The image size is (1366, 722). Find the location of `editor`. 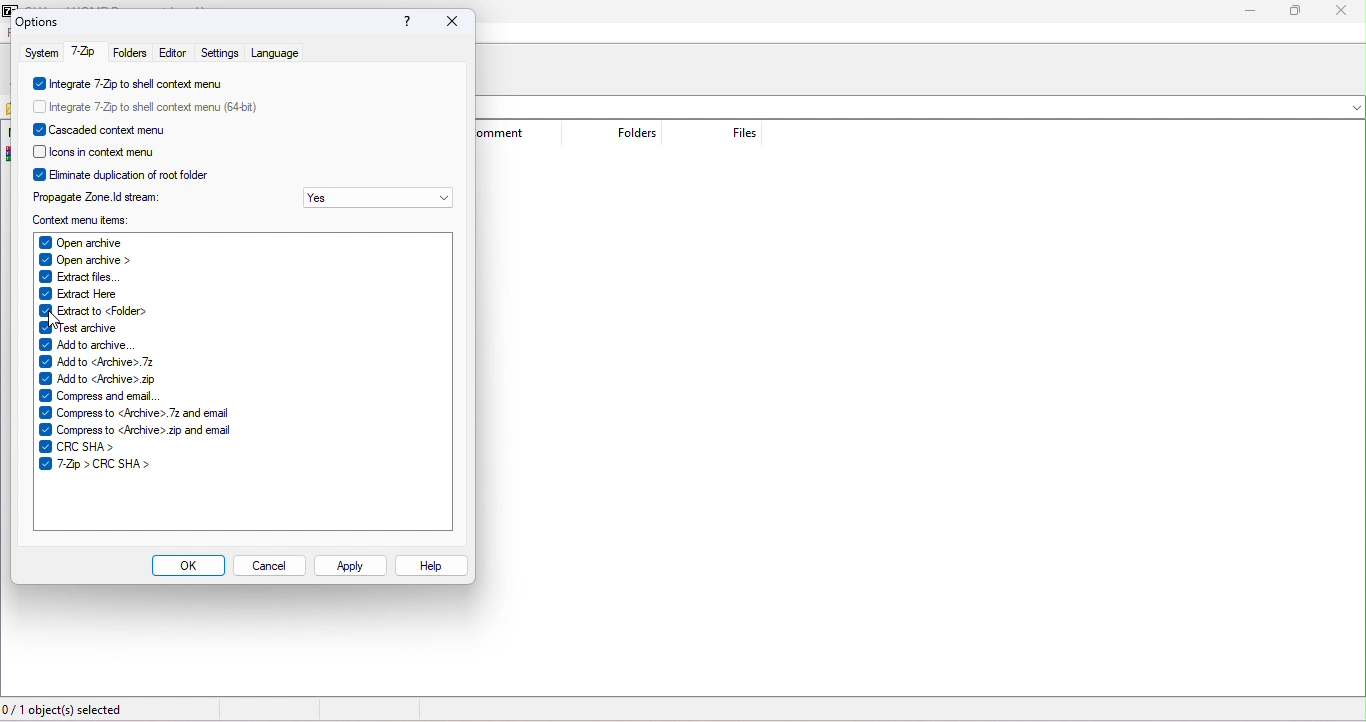

editor is located at coordinates (174, 53).